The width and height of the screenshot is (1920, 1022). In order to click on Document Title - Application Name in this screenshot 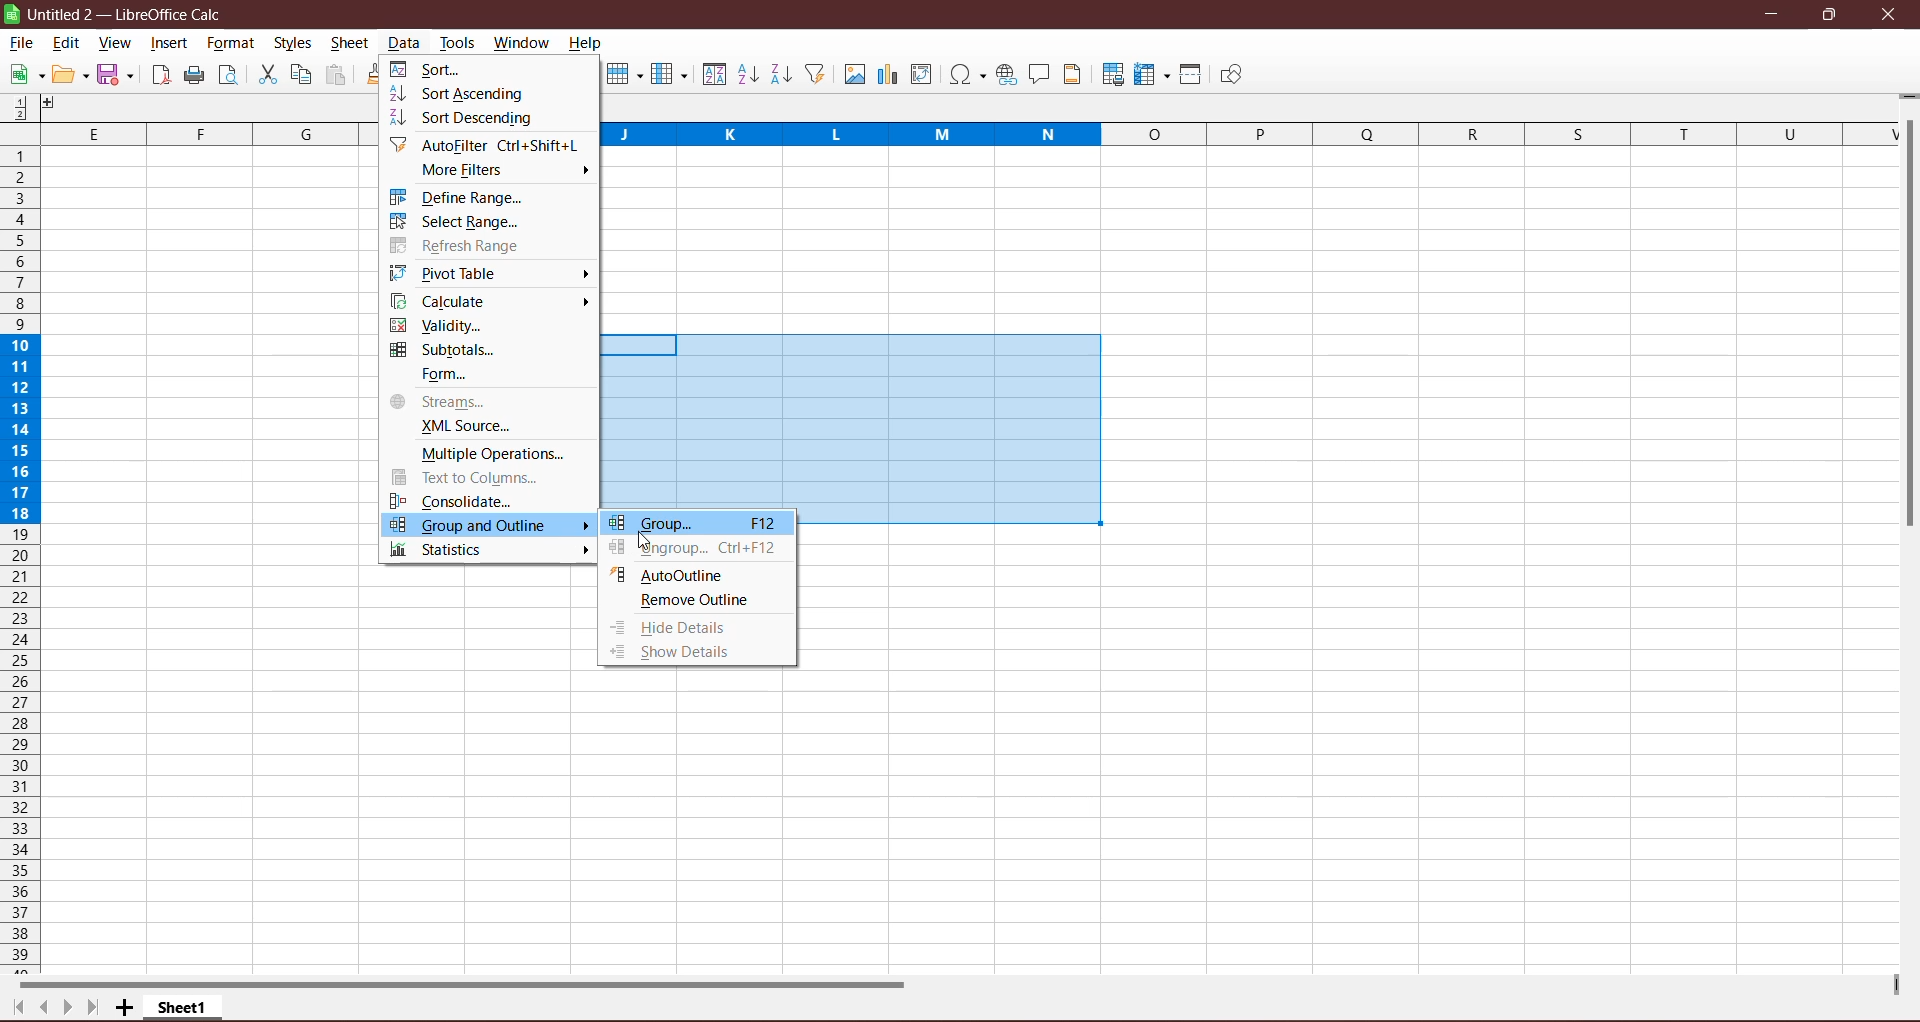, I will do `click(131, 14)`.